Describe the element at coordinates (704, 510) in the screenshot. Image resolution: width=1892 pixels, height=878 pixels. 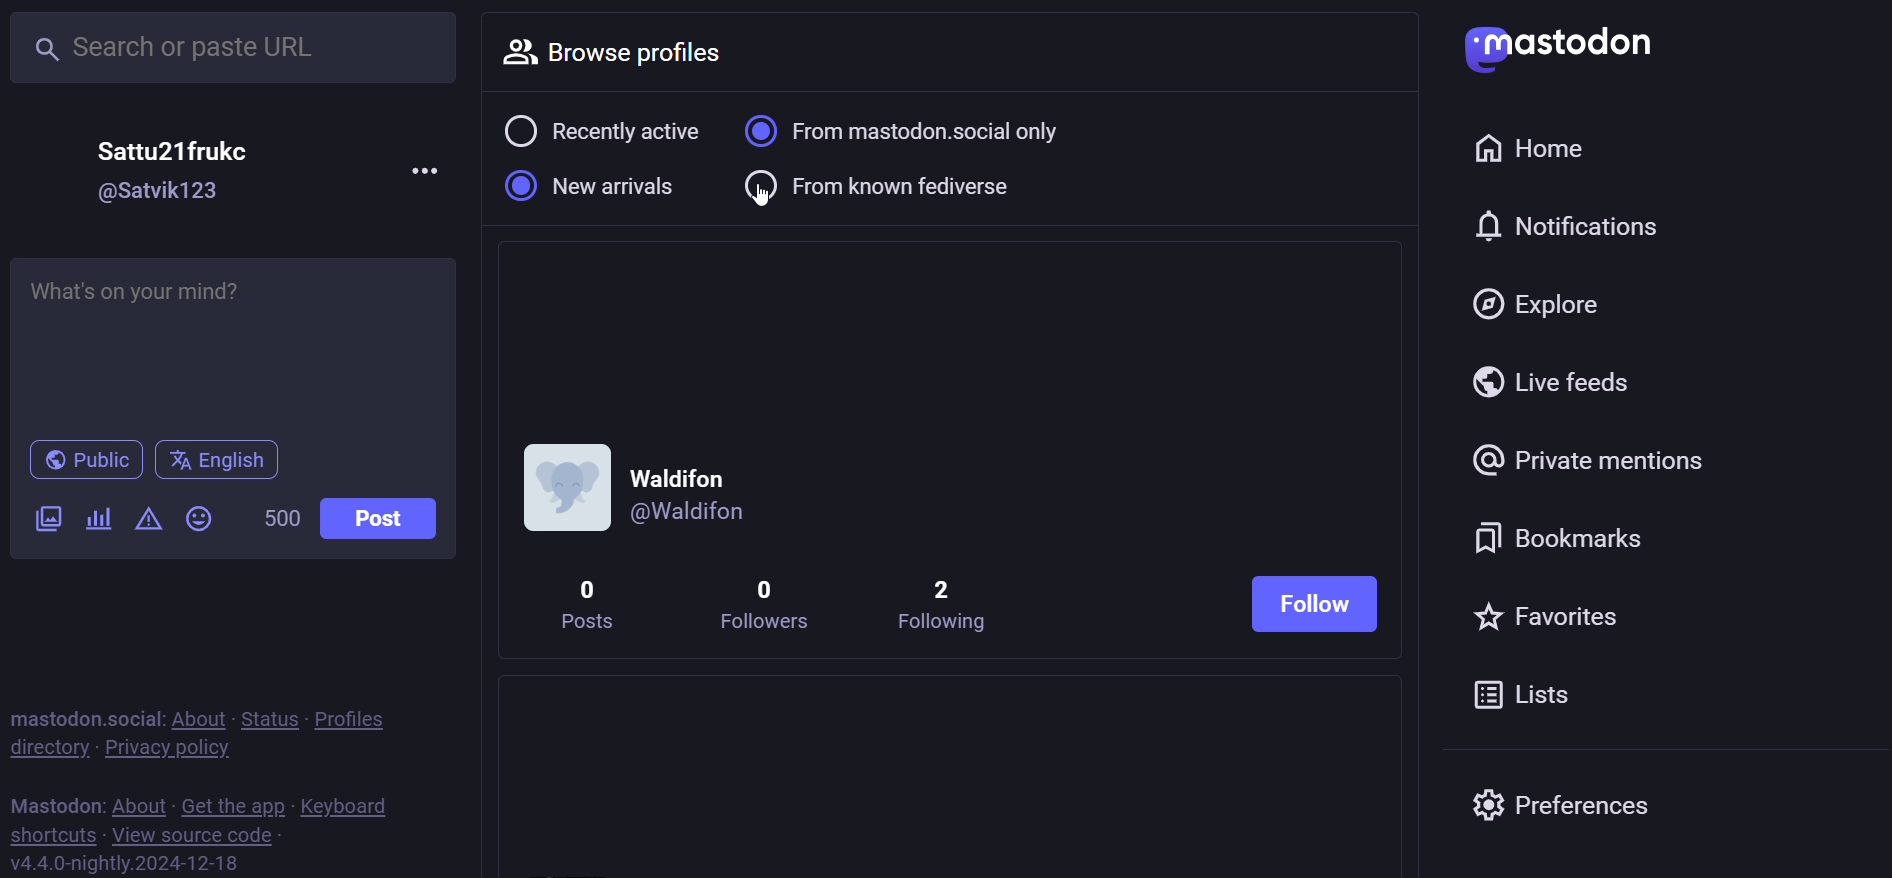
I see `@Waldifon` at that location.